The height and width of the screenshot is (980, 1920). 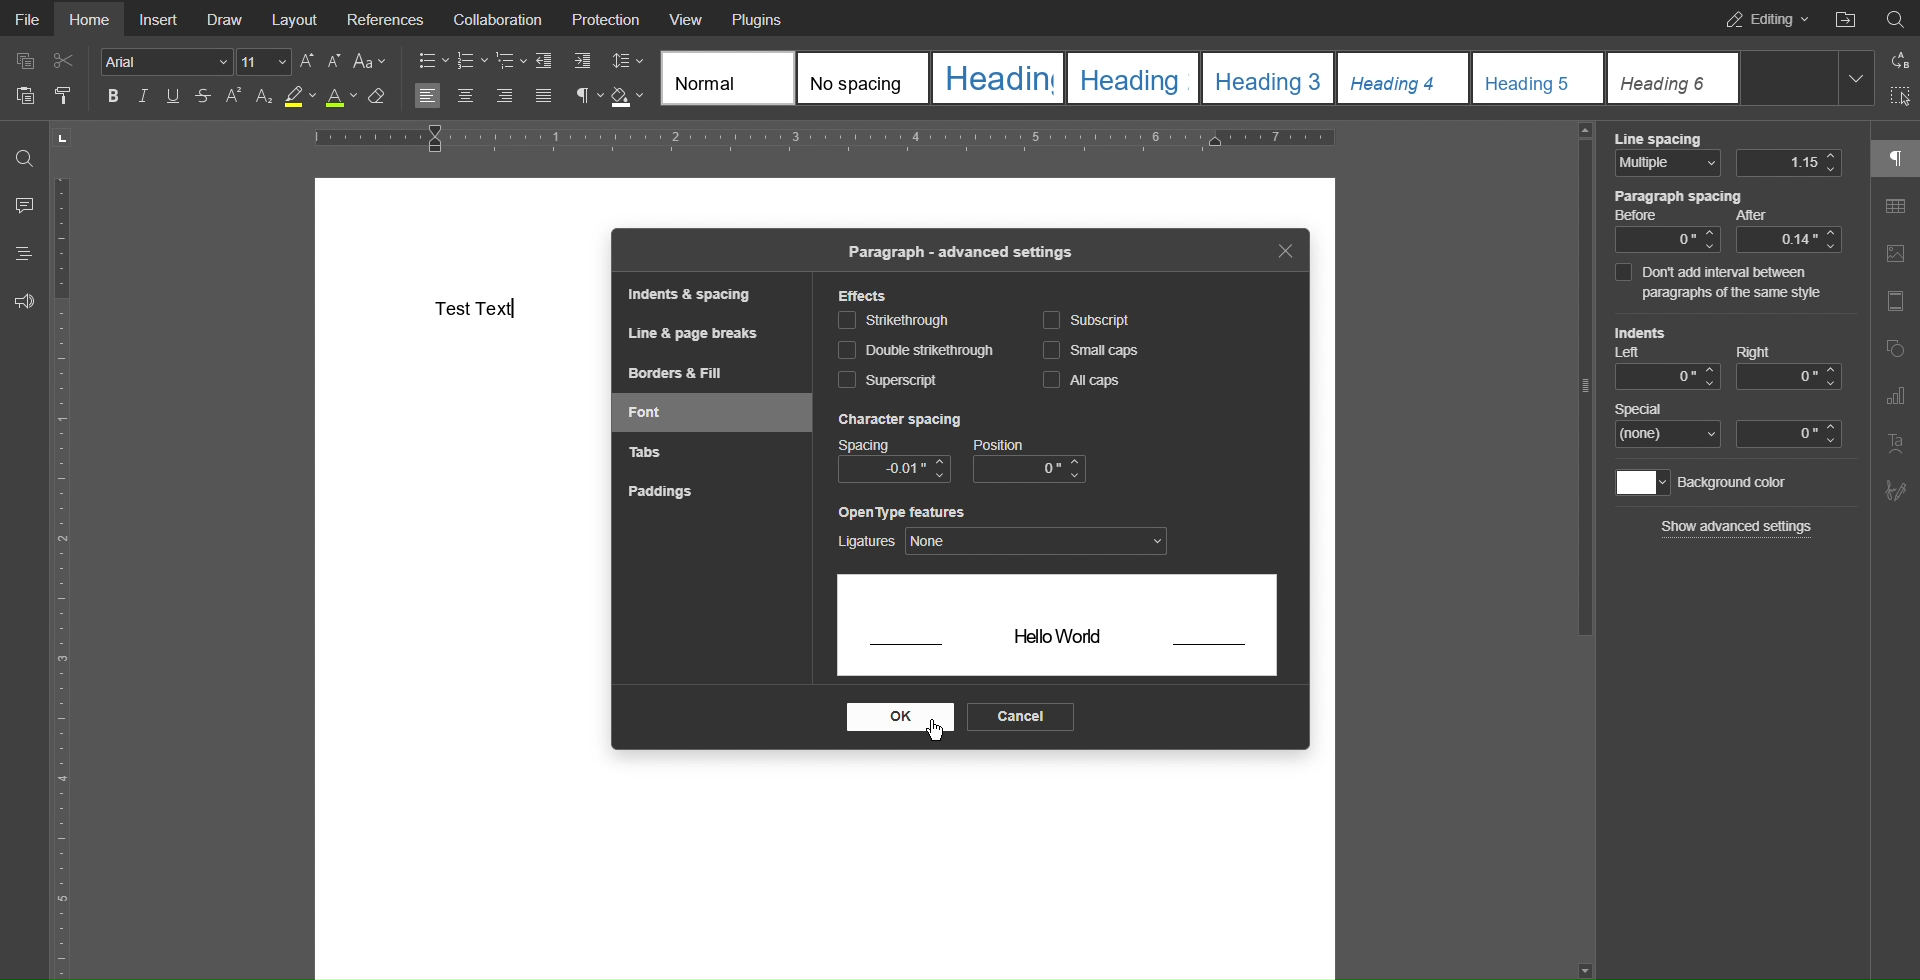 I want to click on Editing, so click(x=1761, y=18).